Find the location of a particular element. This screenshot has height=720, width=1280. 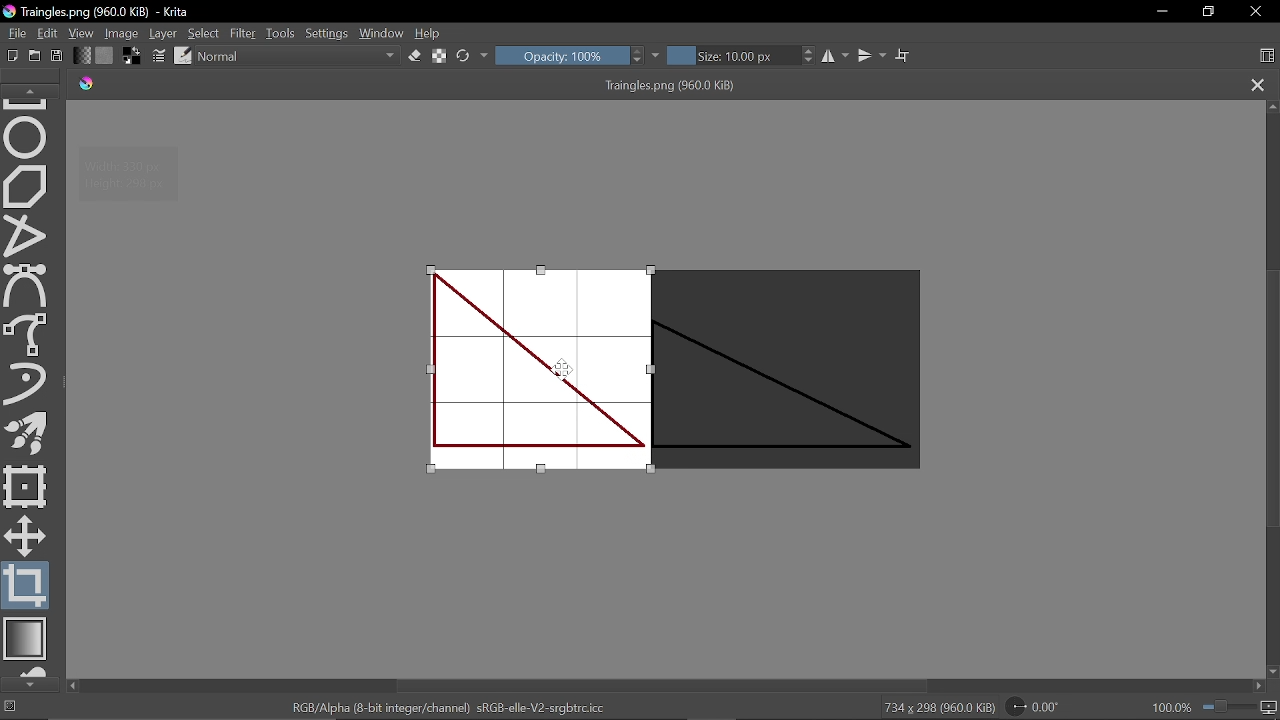

Polyline tool is located at coordinates (27, 237).